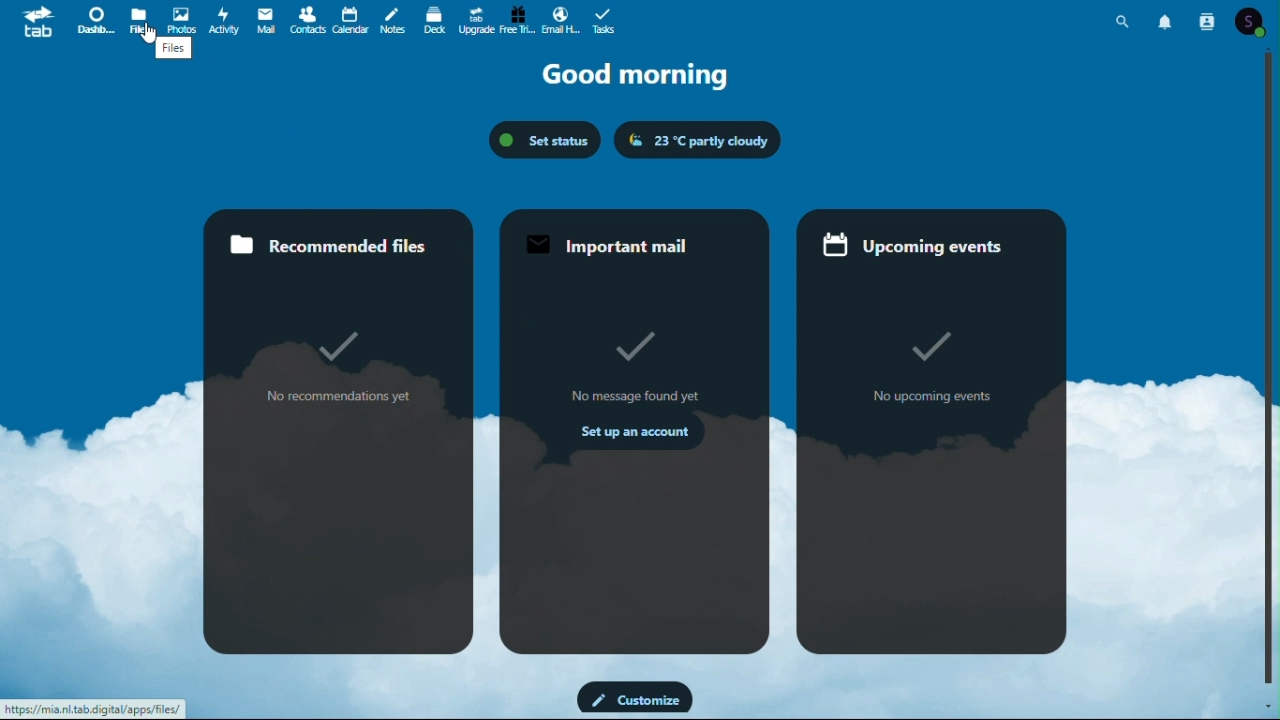 The height and width of the screenshot is (720, 1280). What do you see at coordinates (149, 42) in the screenshot?
I see `` at bounding box center [149, 42].